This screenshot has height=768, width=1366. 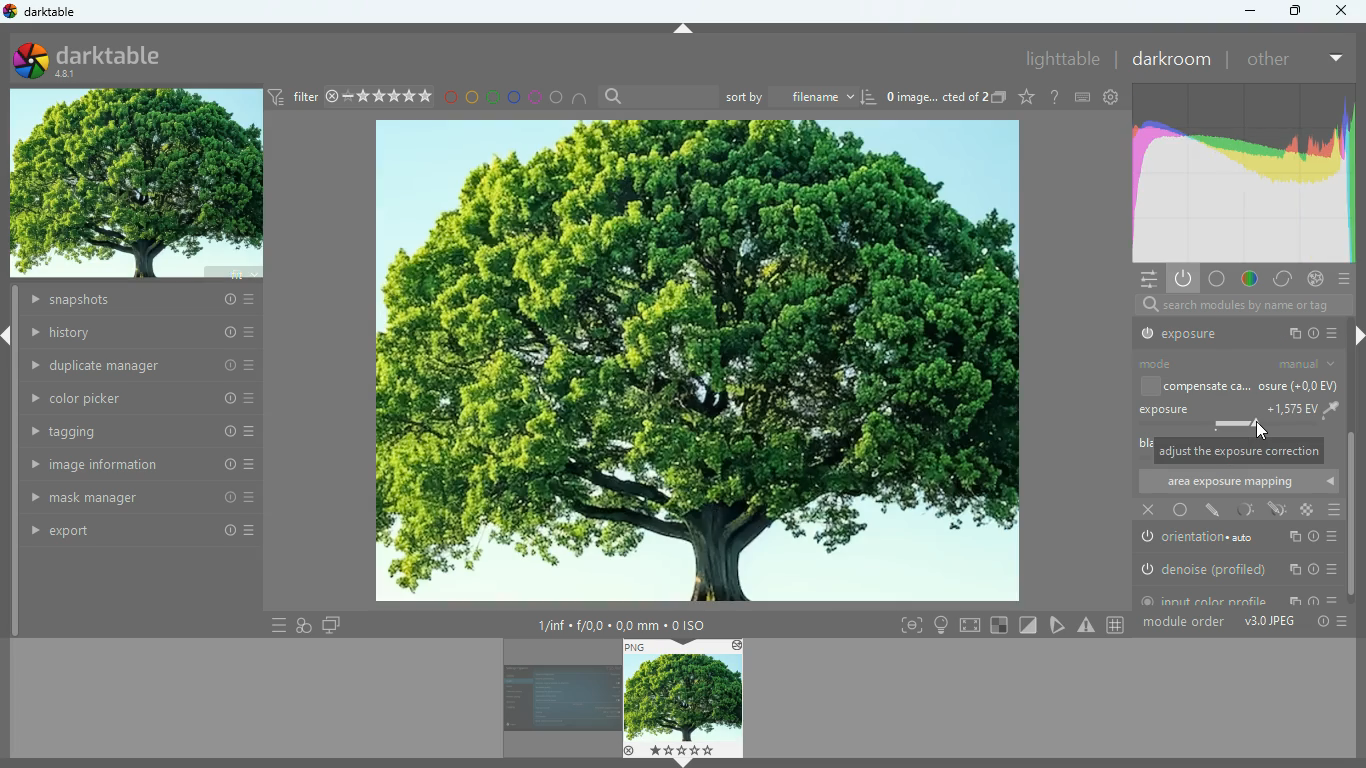 What do you see at coordinates (971, 625) in the screenshot?
I see `screen` at bounding box center [971, 625].